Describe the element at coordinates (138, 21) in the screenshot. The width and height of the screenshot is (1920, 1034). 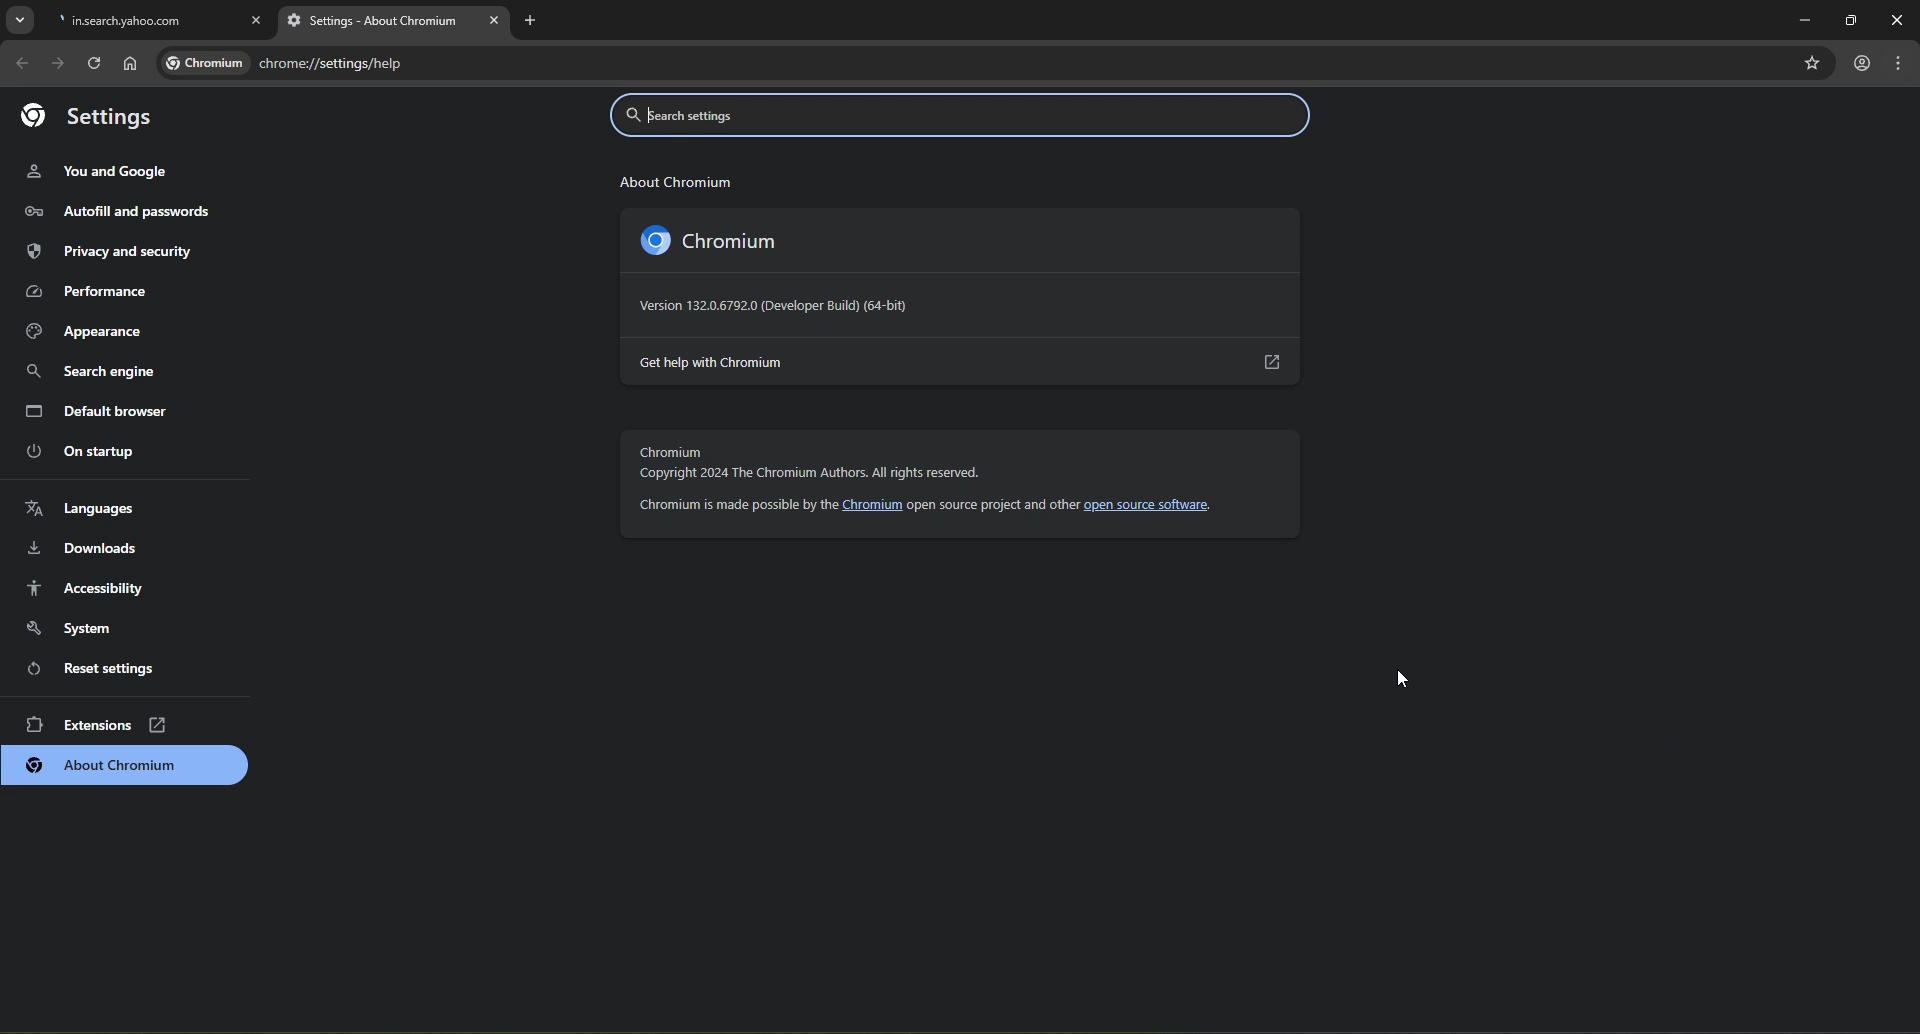
I see `Yahoo Search tab` at that location.